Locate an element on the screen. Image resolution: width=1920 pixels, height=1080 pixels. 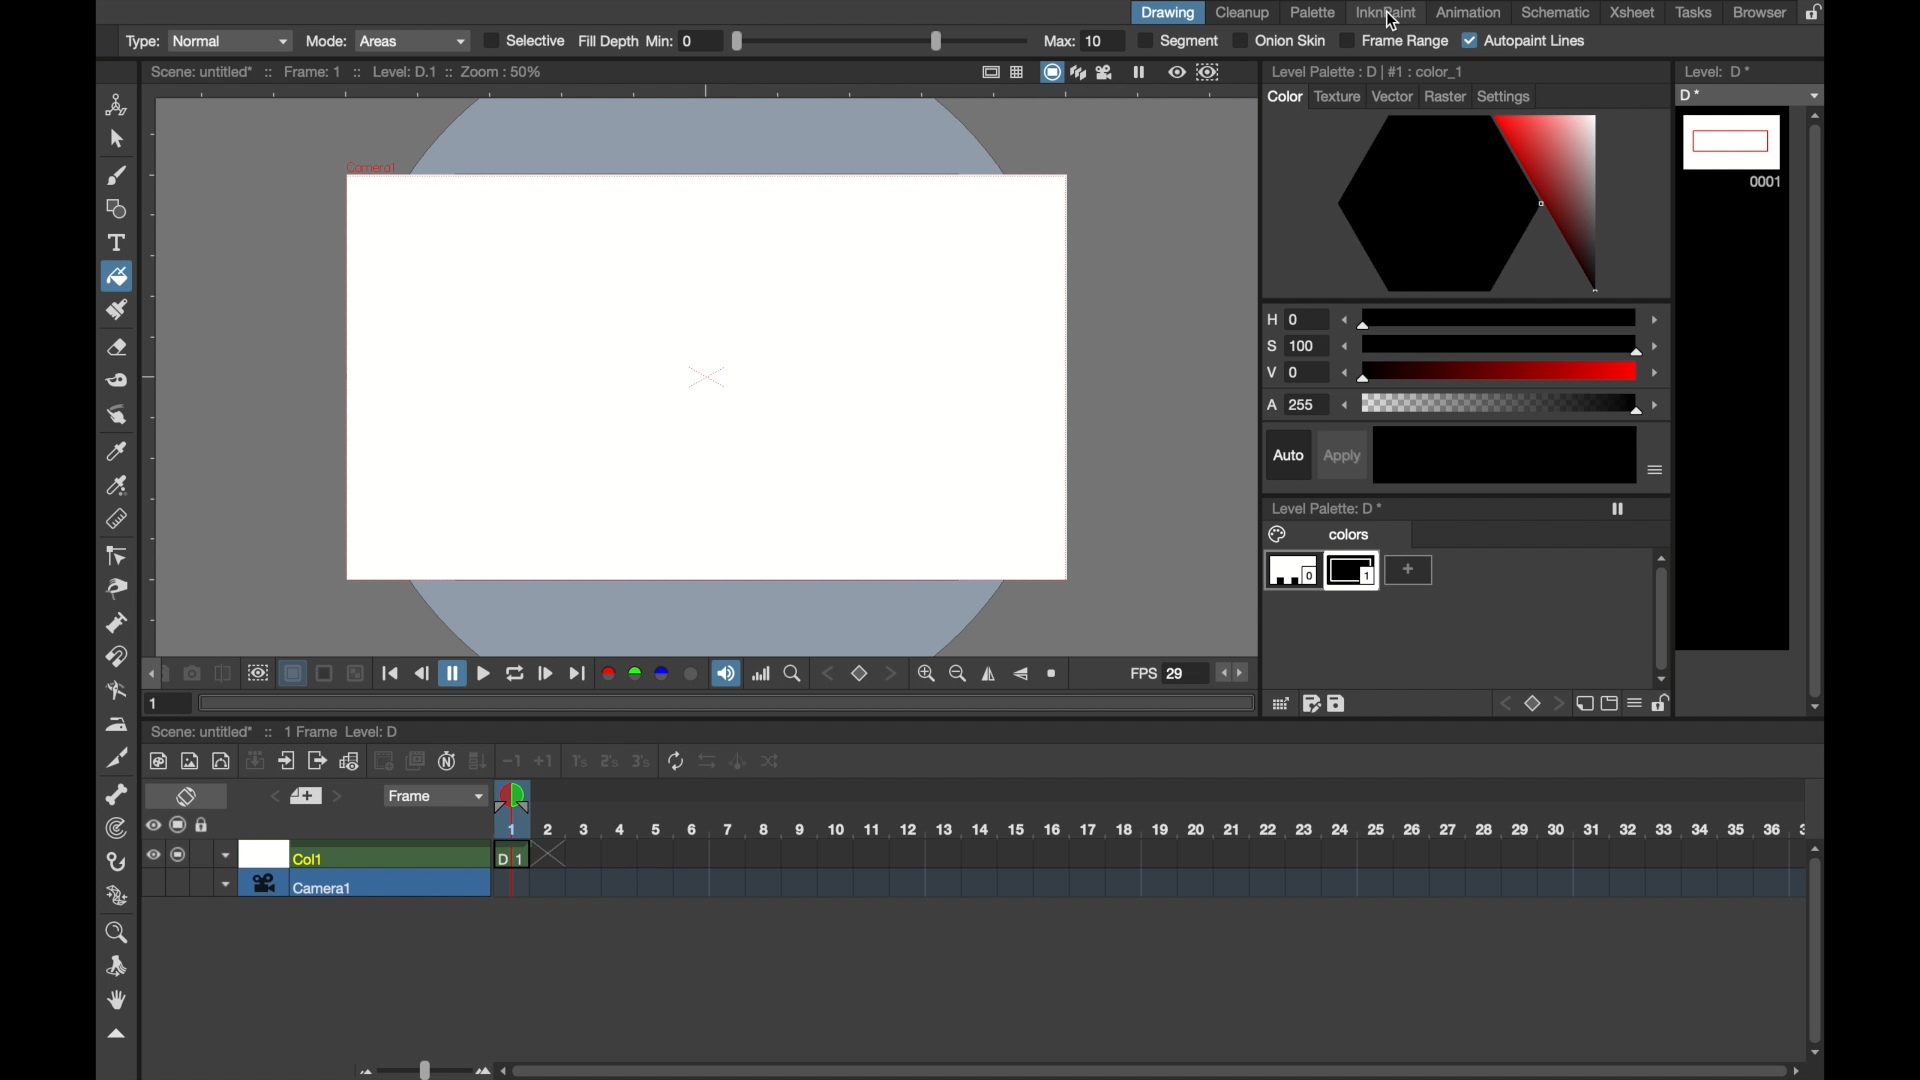
2 is located at coordinates (607, 762).